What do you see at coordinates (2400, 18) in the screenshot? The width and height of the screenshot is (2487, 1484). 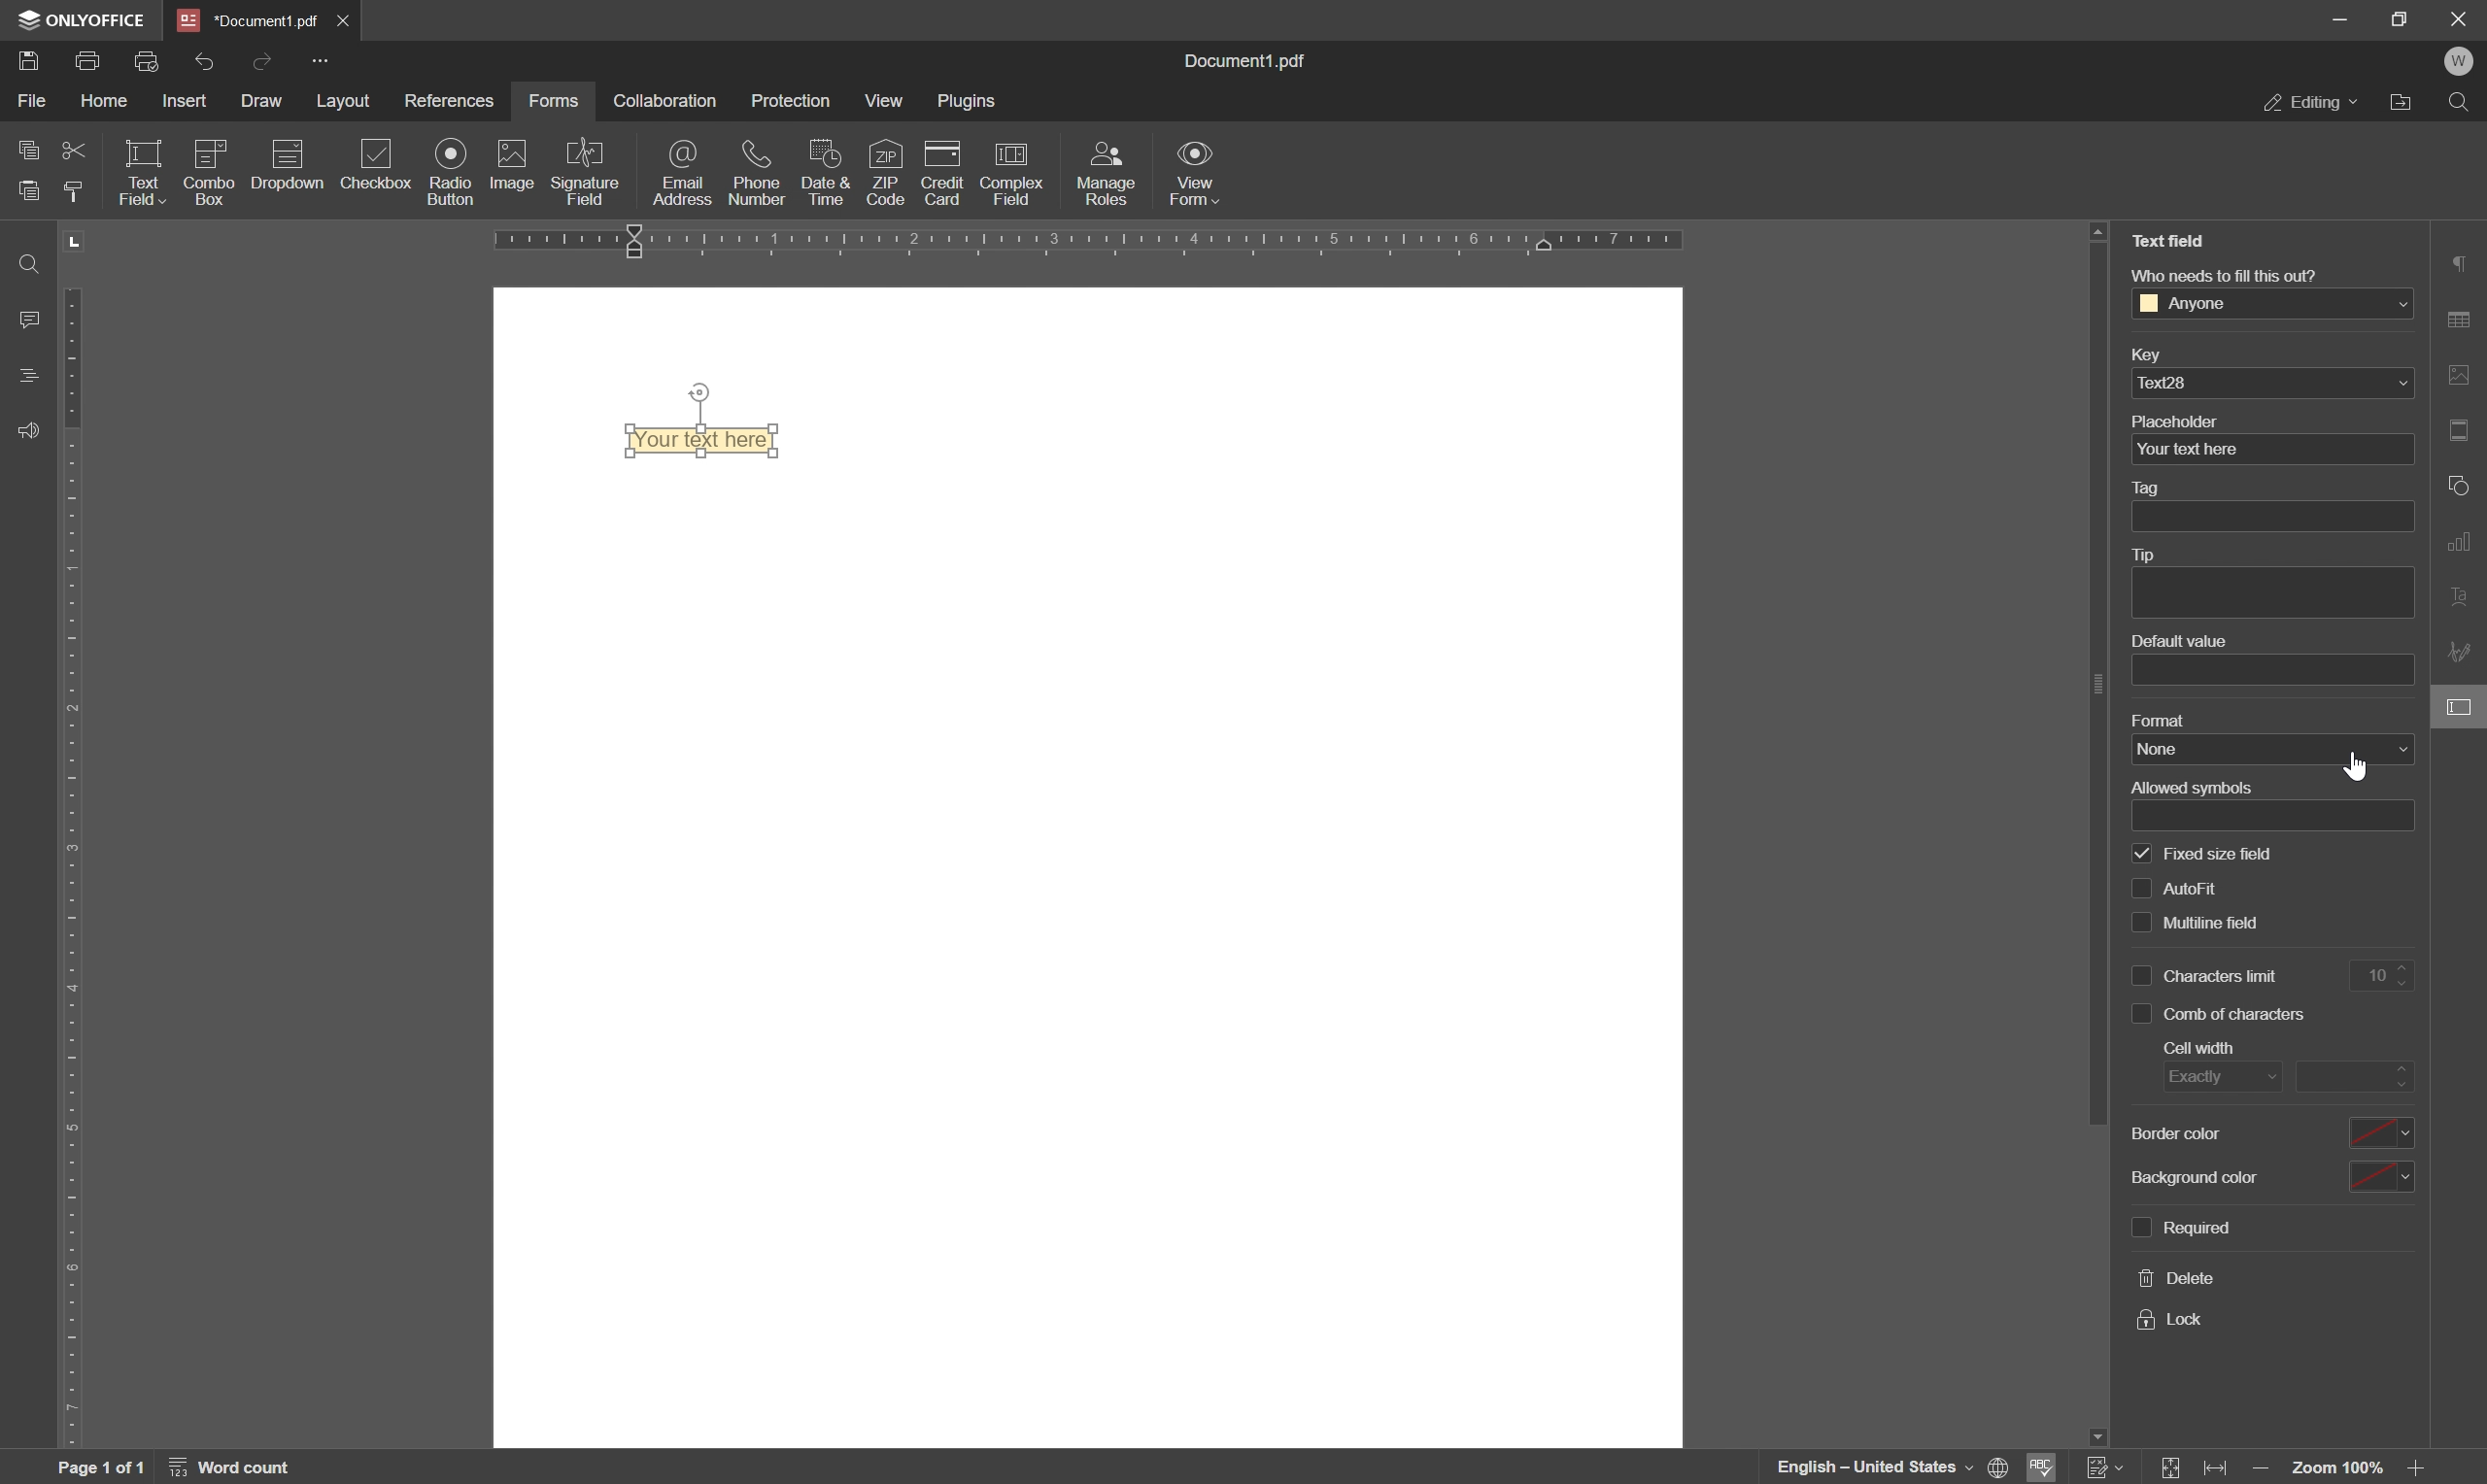 I see `restore down` at bounding box center [2400, 18].